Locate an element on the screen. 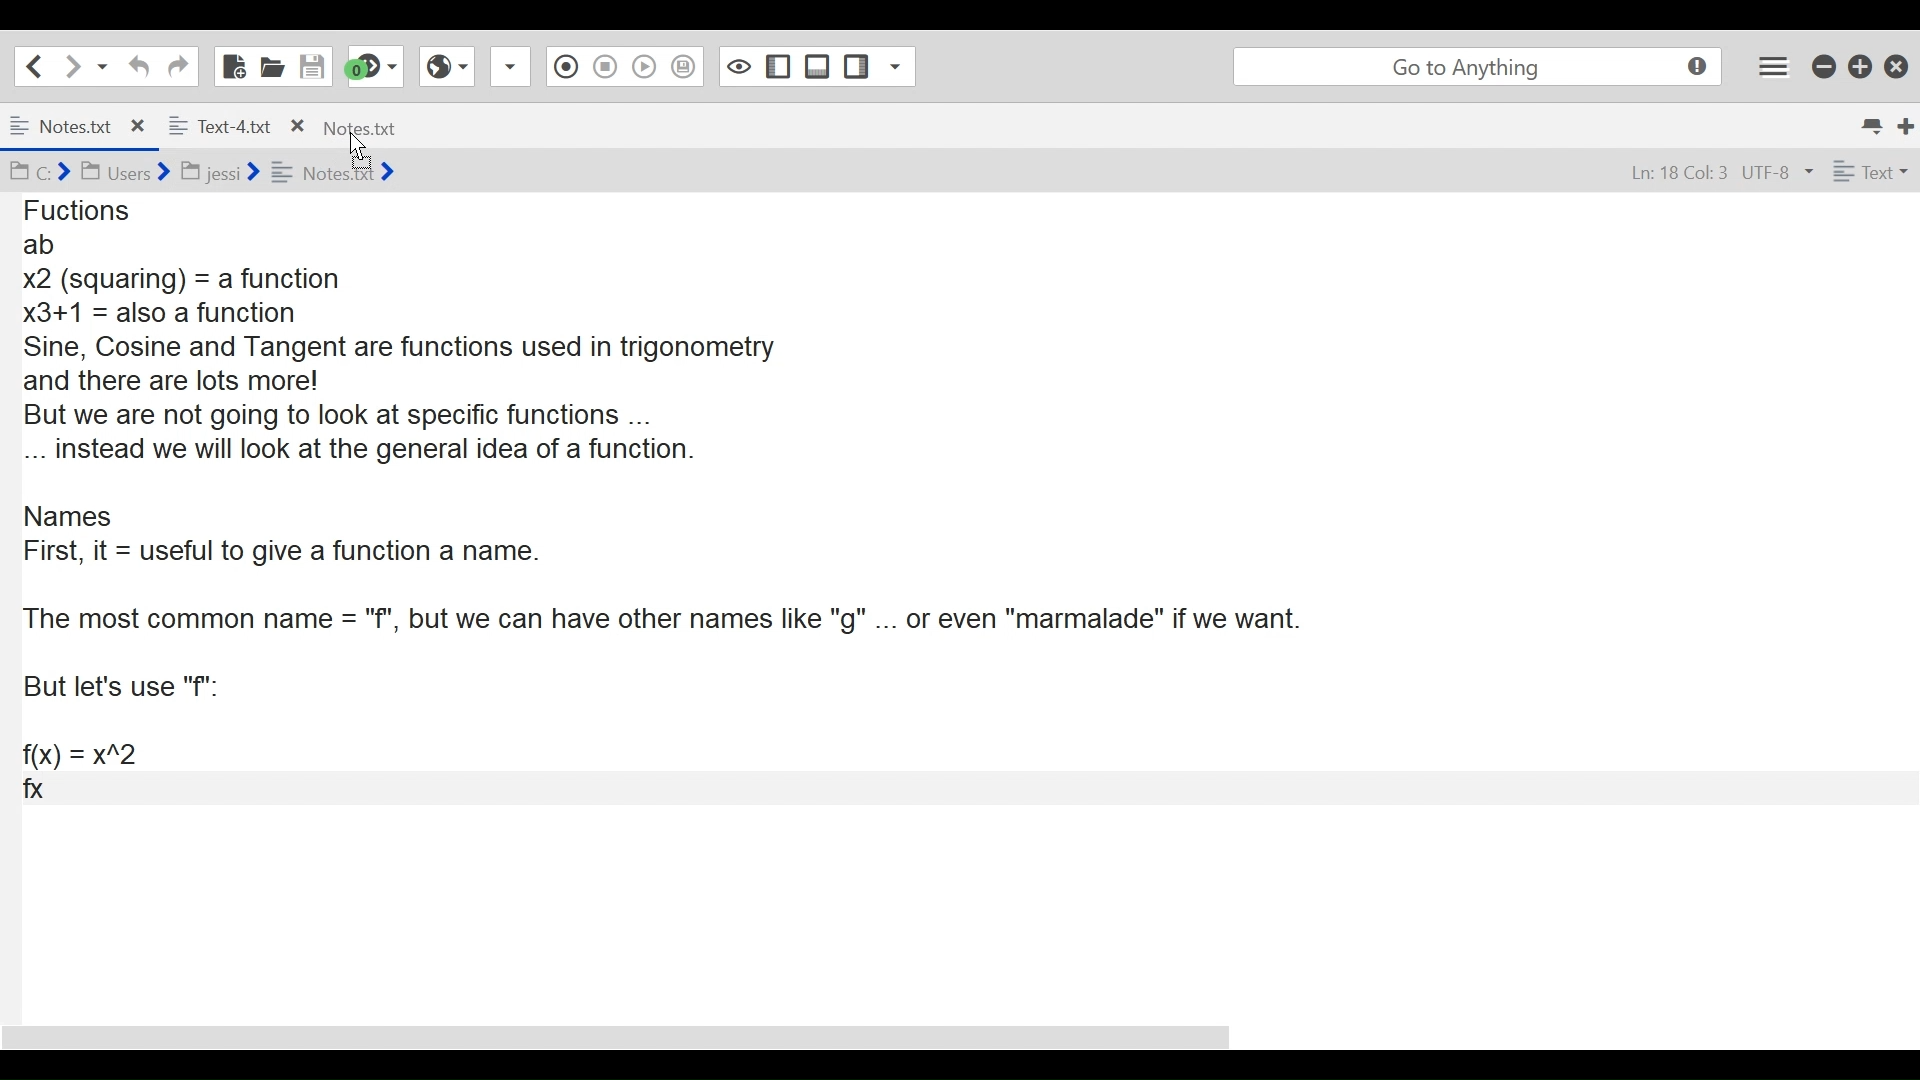  Redo last action is located at coordinates (177, 66).